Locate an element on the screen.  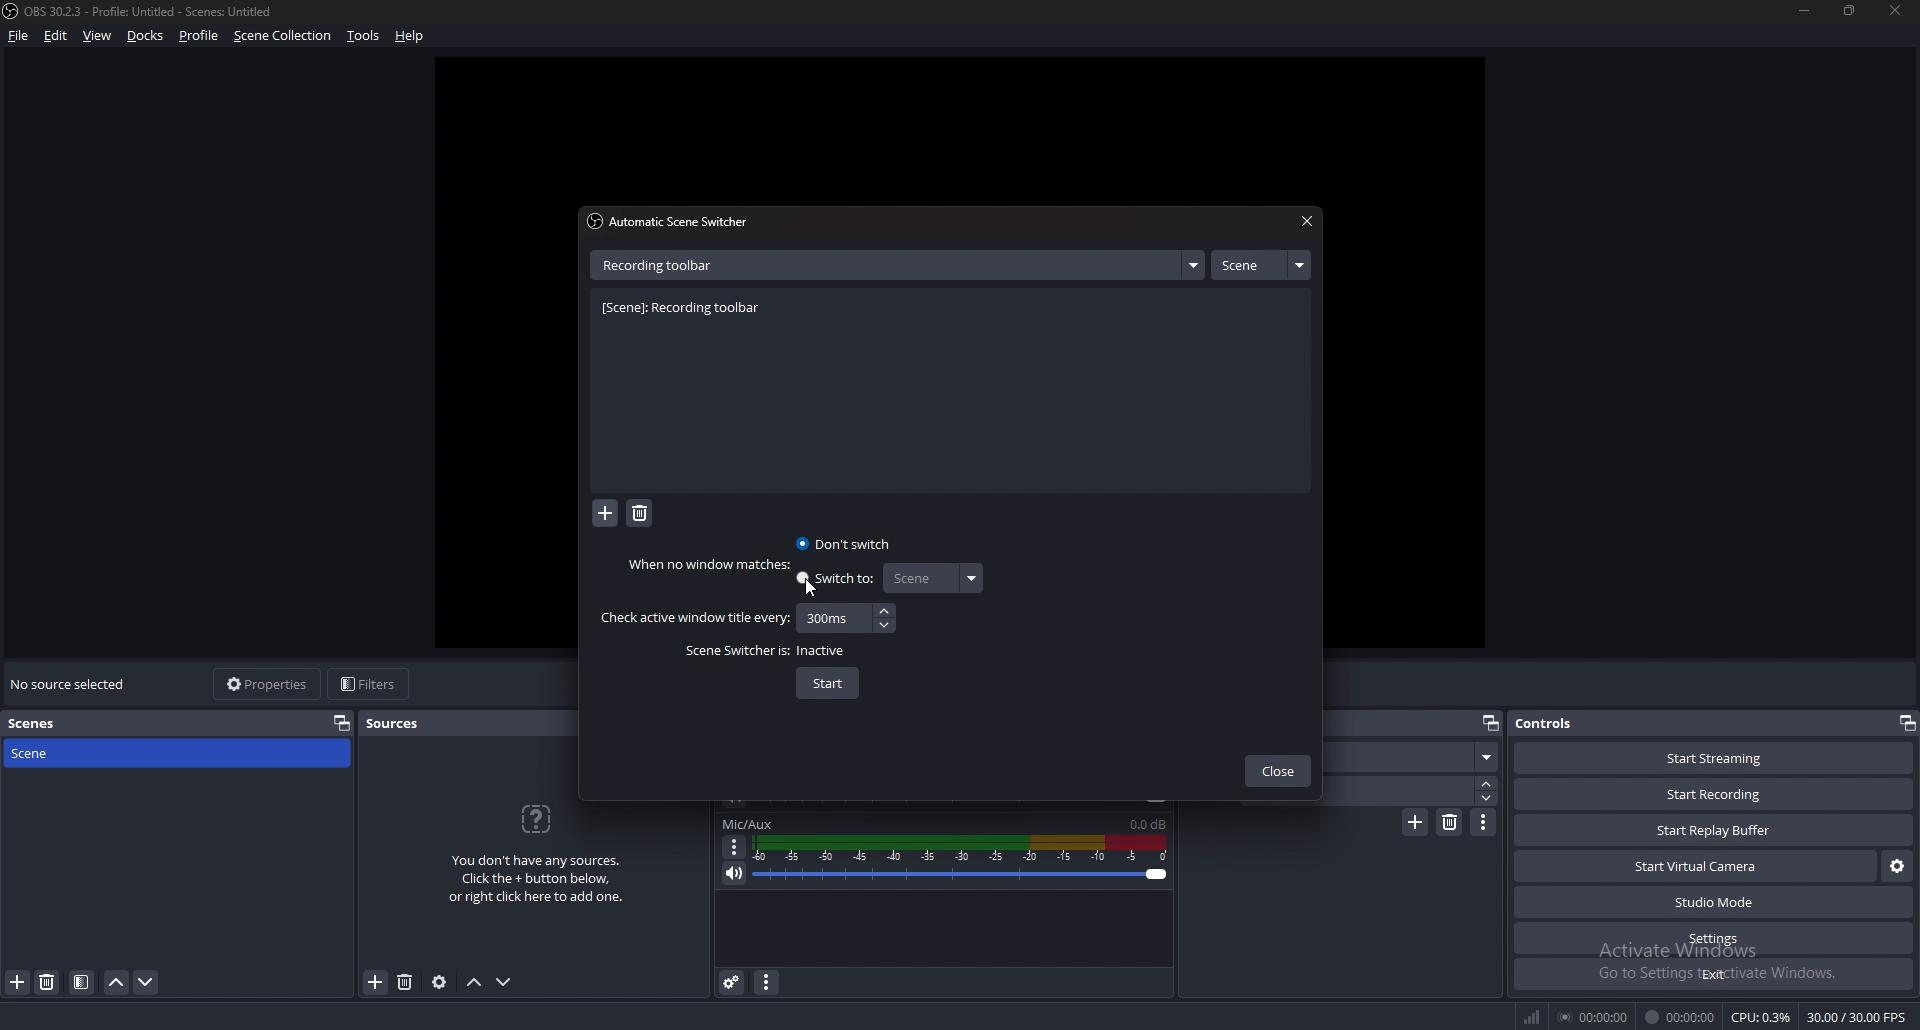
add is located at coordinates (606, 515).